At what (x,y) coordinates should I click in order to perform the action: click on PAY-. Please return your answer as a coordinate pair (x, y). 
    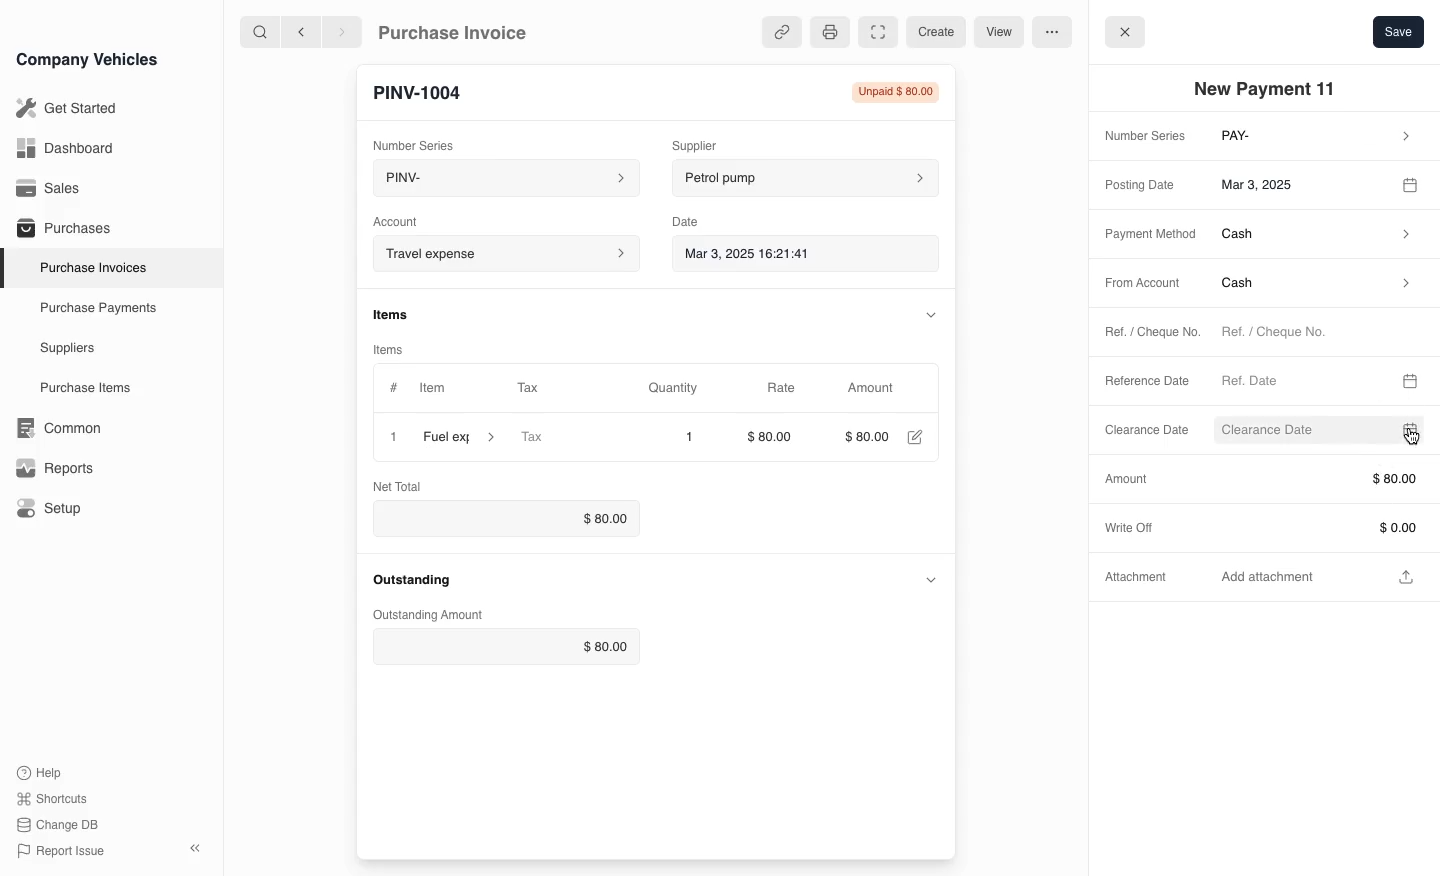
    Looking at the image, I should click on (1318, 138).